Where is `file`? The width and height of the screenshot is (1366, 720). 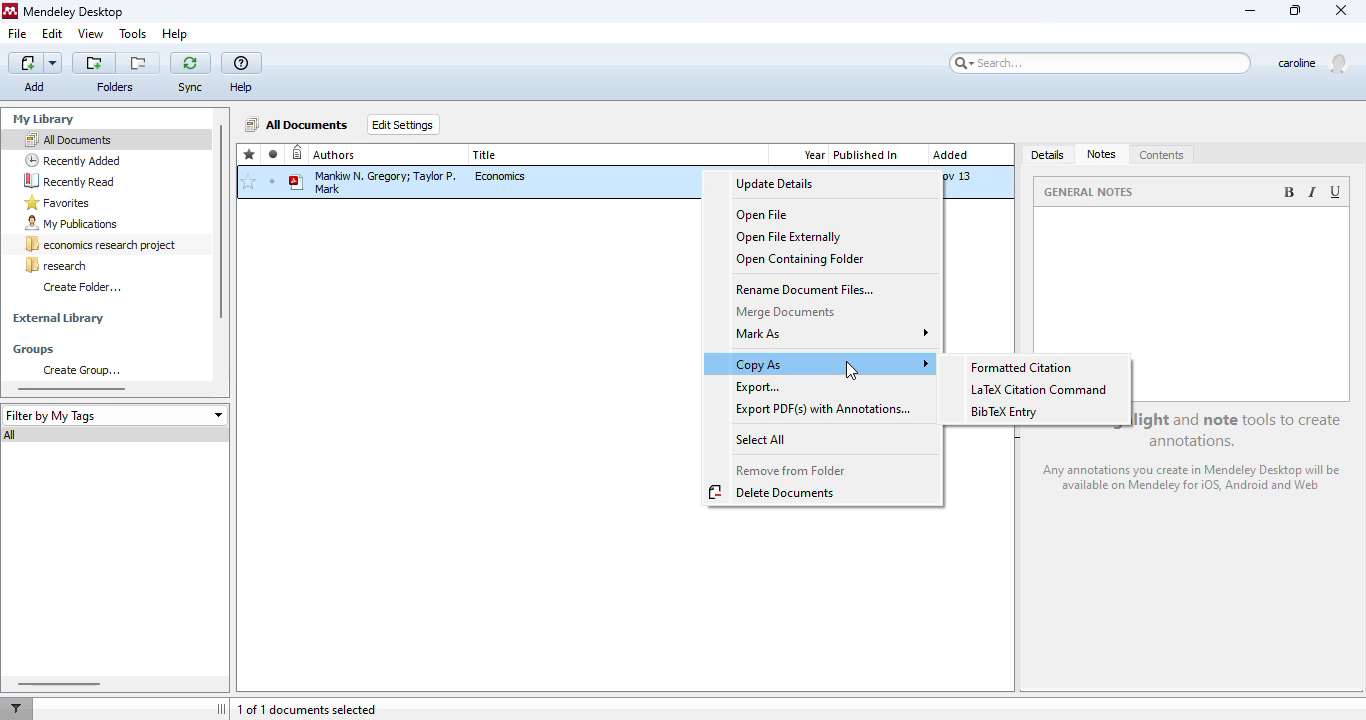 file is located at coordinates (17, 34).